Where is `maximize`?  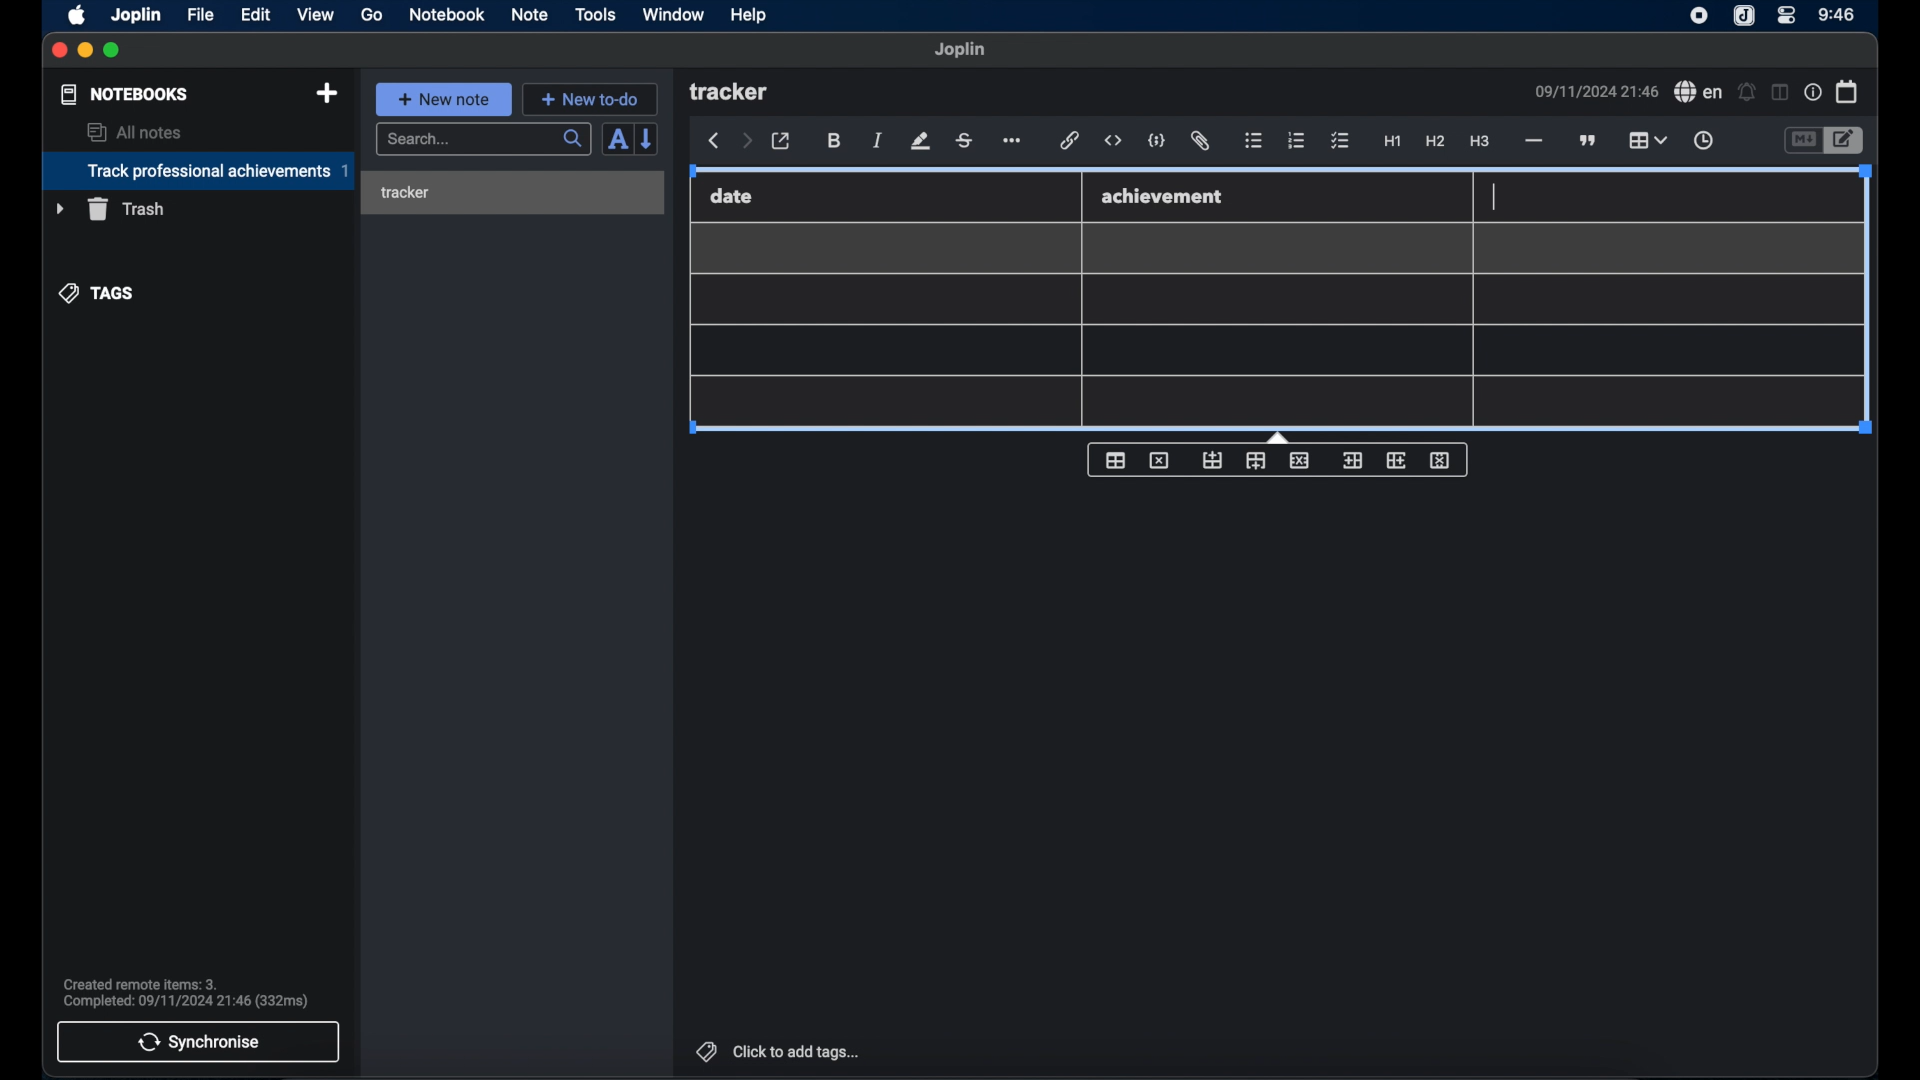
maximize is located at coordinates (114, 51).